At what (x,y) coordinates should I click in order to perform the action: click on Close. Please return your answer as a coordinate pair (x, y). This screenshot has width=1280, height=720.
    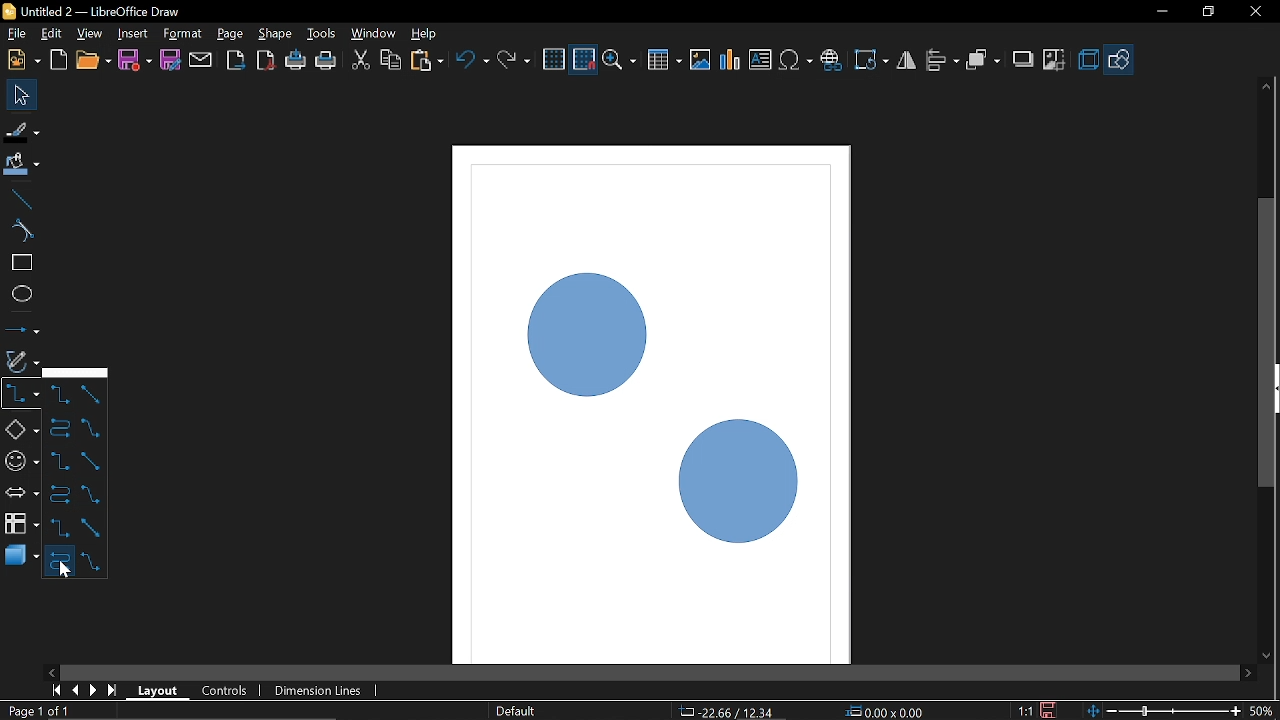
    Looking at the image, I should click on (1254, 13).